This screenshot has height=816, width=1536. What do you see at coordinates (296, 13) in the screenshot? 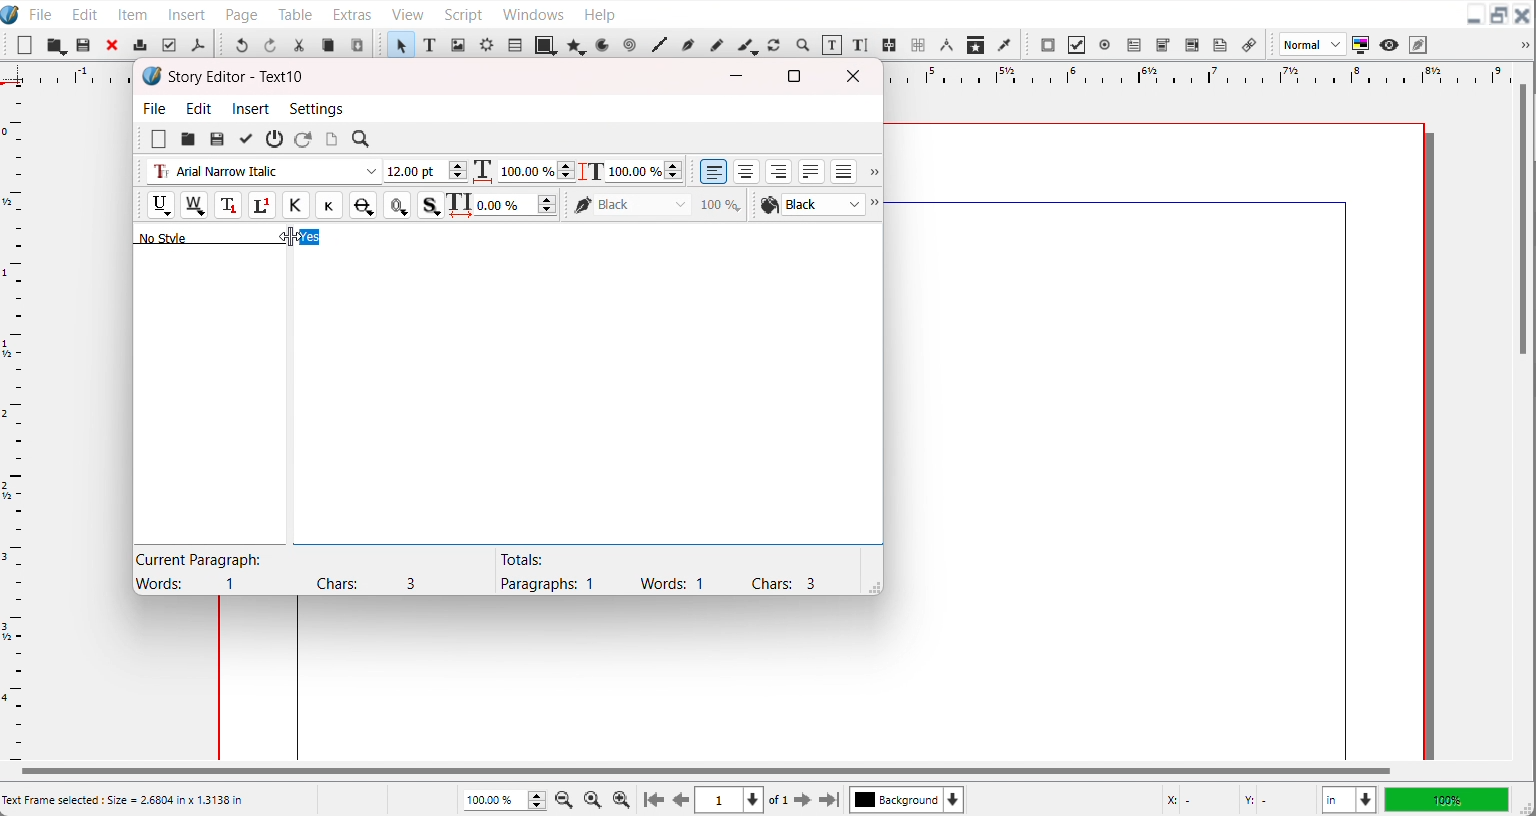
I see `Table` at bounding box center [296, 13].